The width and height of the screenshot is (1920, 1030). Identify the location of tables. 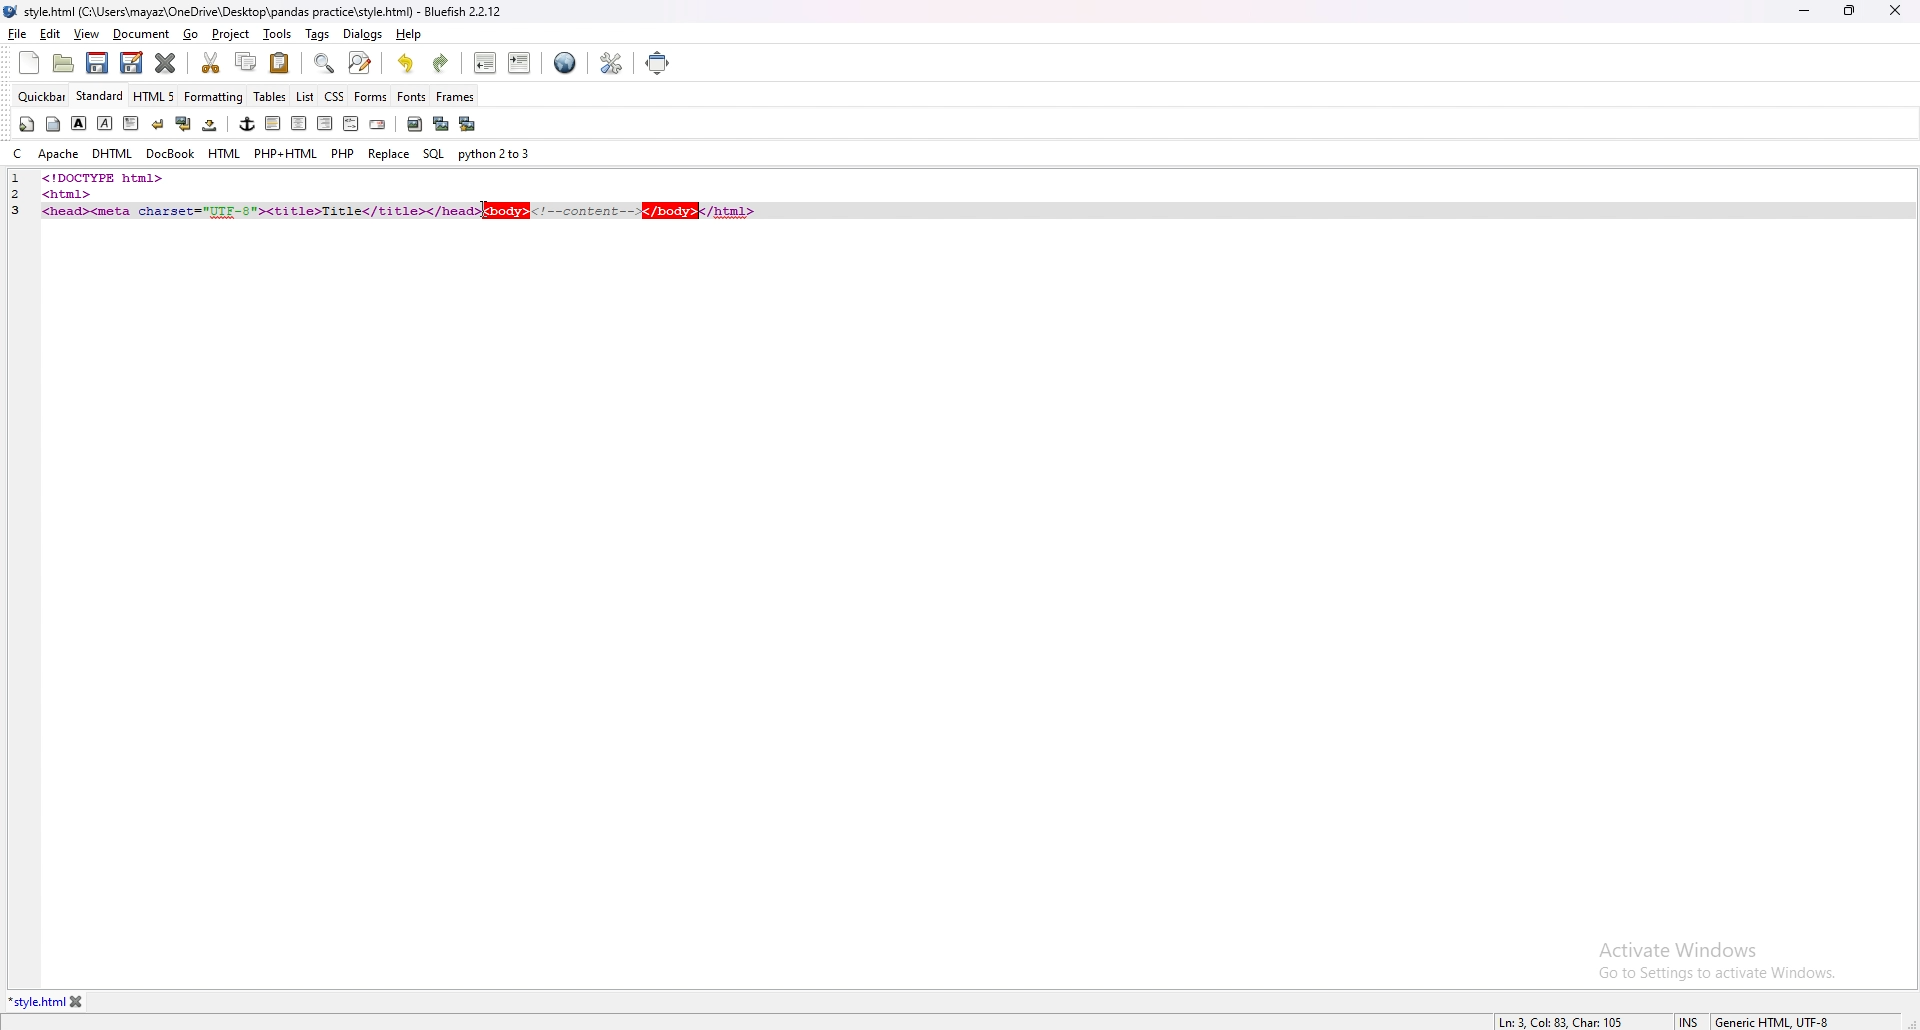
(271, 97).